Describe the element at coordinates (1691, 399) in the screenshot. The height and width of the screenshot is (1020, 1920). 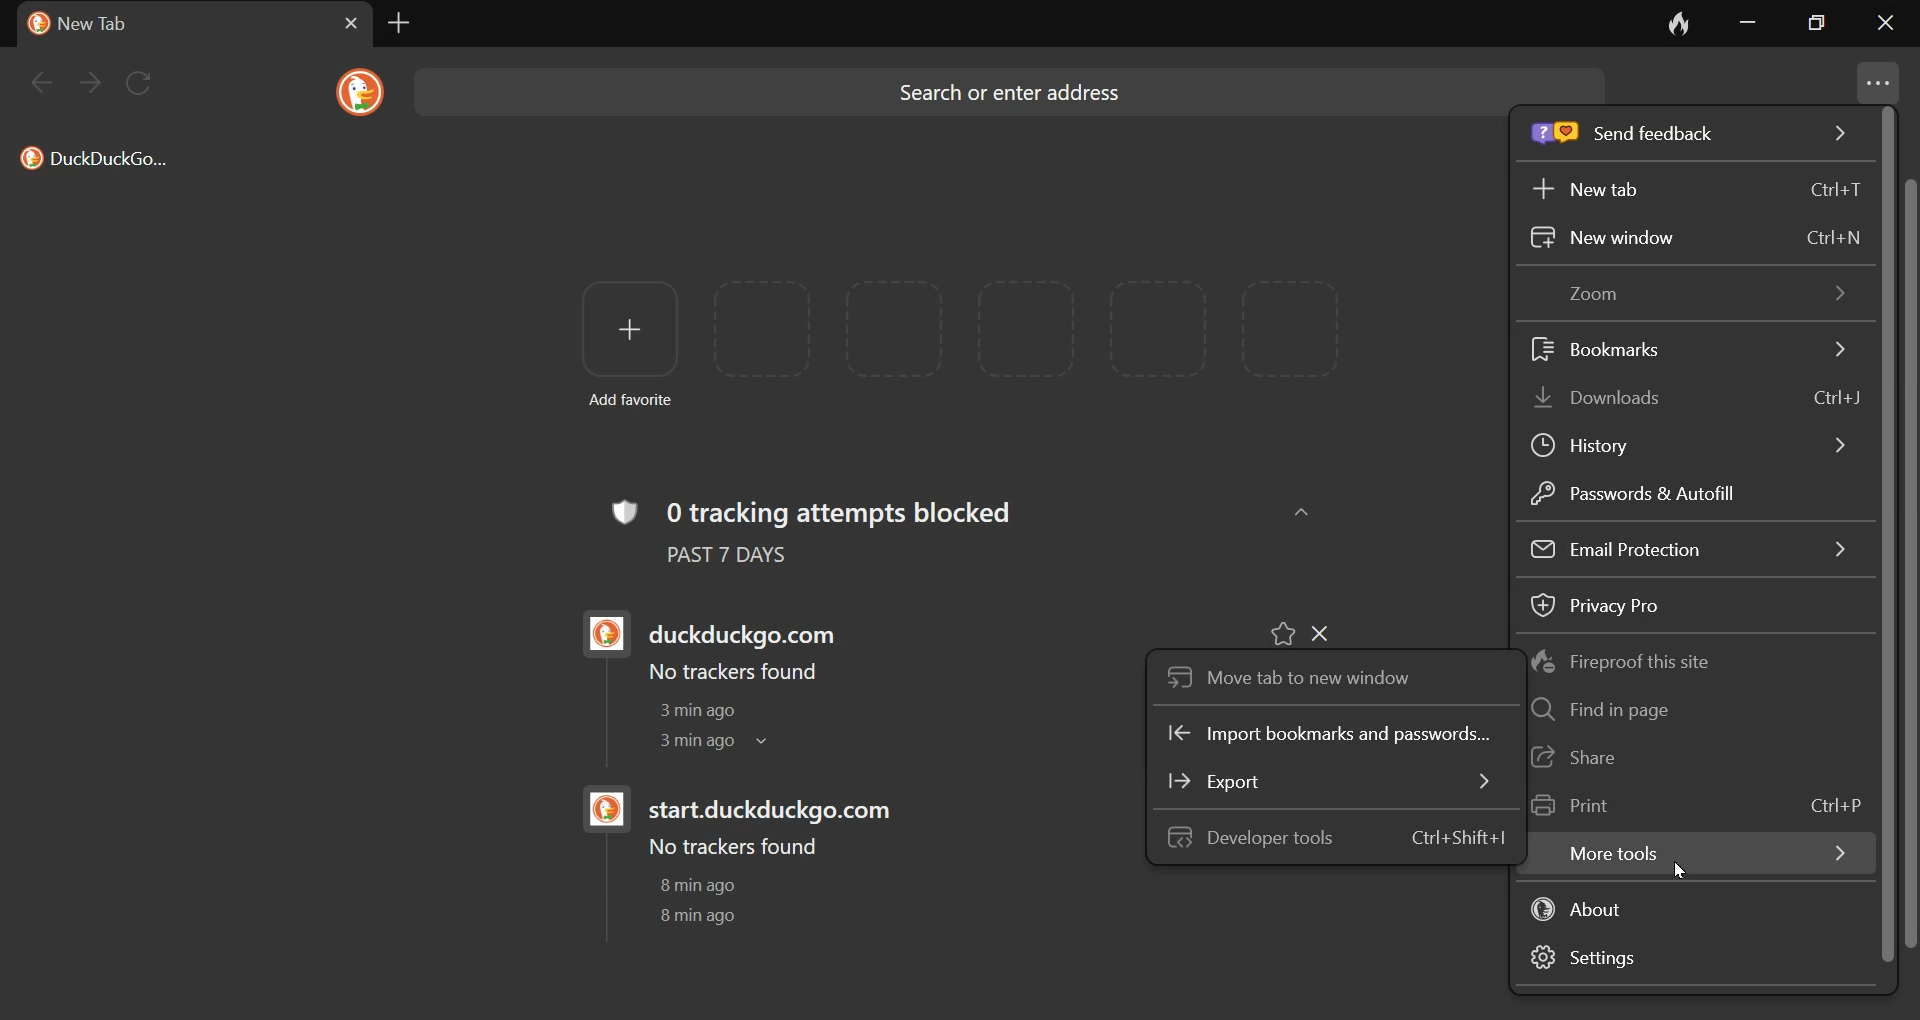
I see `Downloads` at that location.